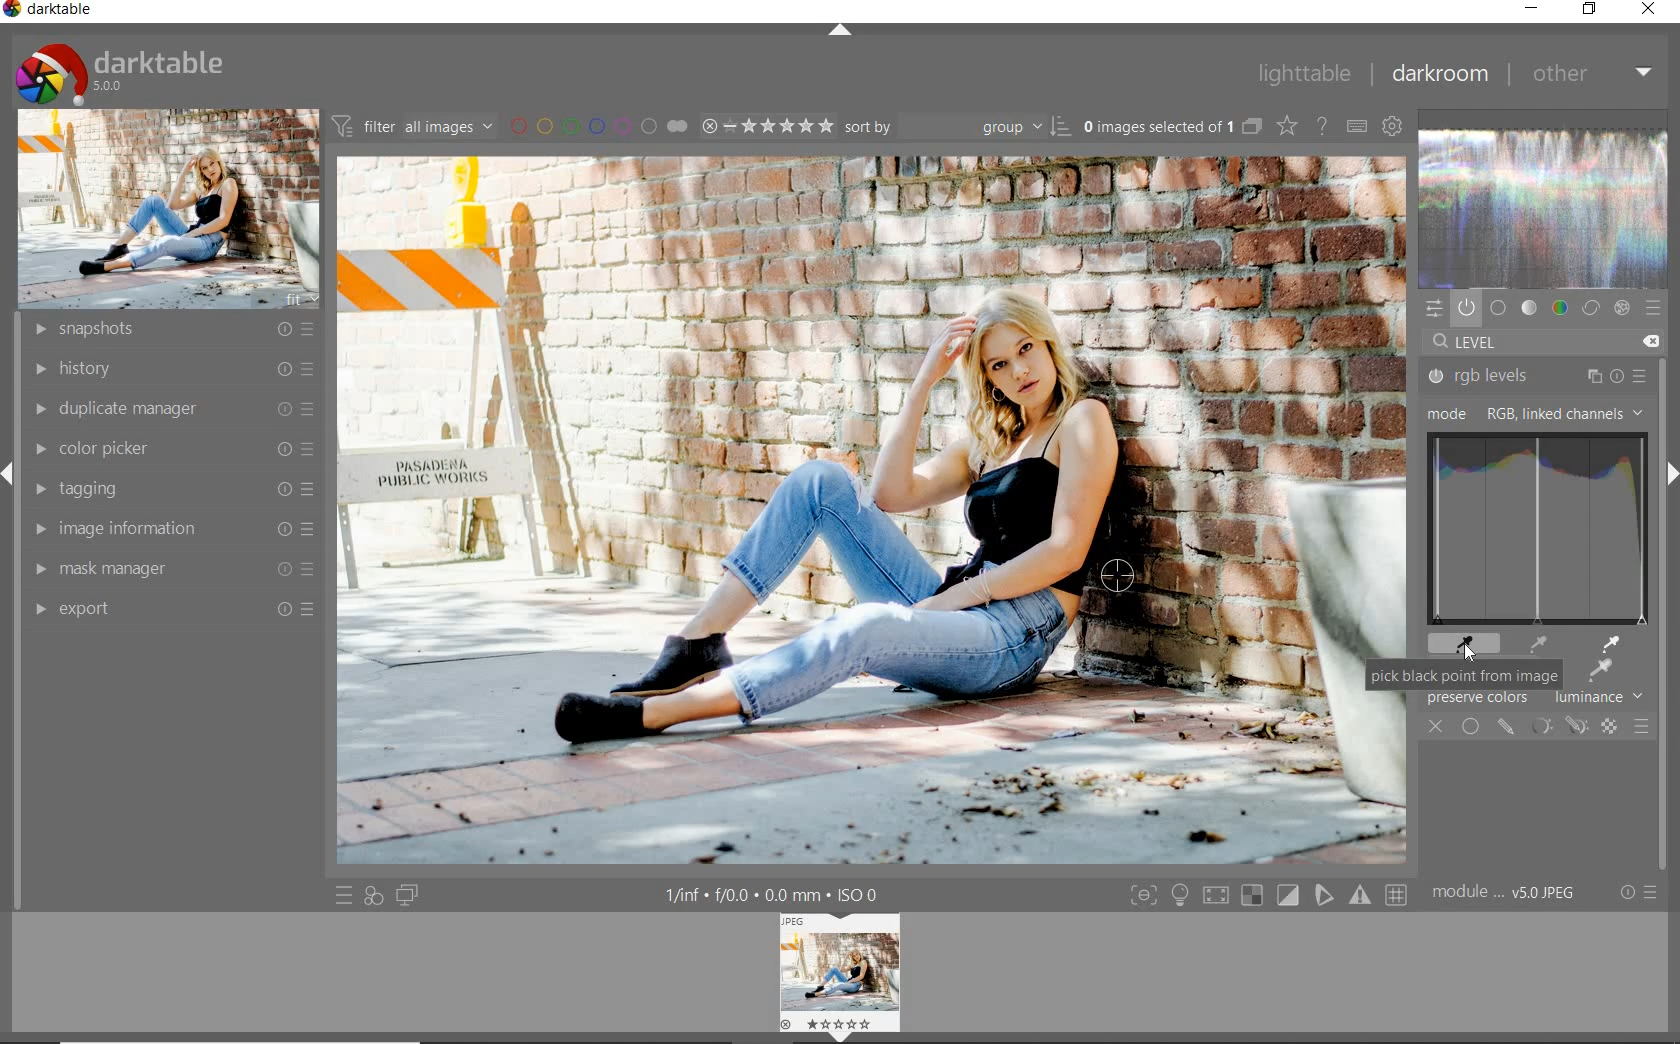 The height and width of the screenshot is (1044, 1680). What do you see at coordinates (1253, 128) in the screenshot?
I see `collapse grouped images` at bounding box center [1253, 128].